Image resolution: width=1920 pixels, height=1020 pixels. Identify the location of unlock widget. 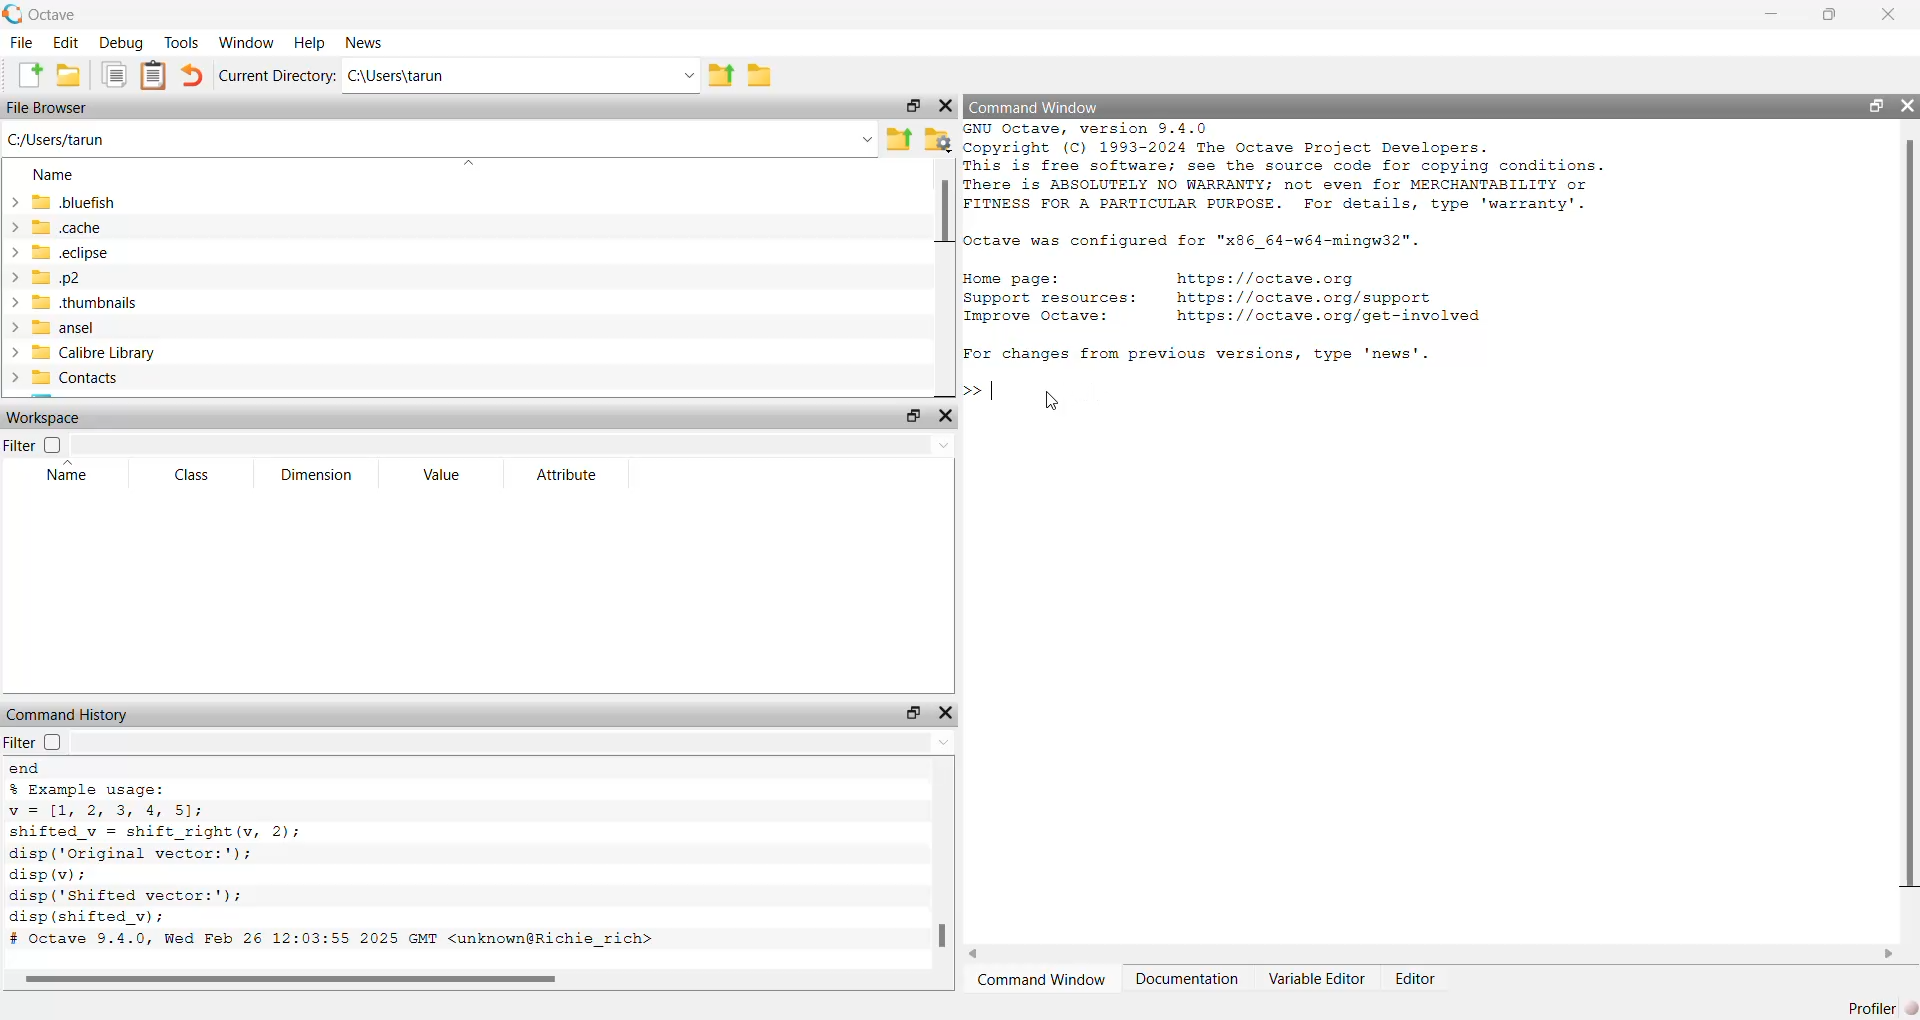
(908, 711).